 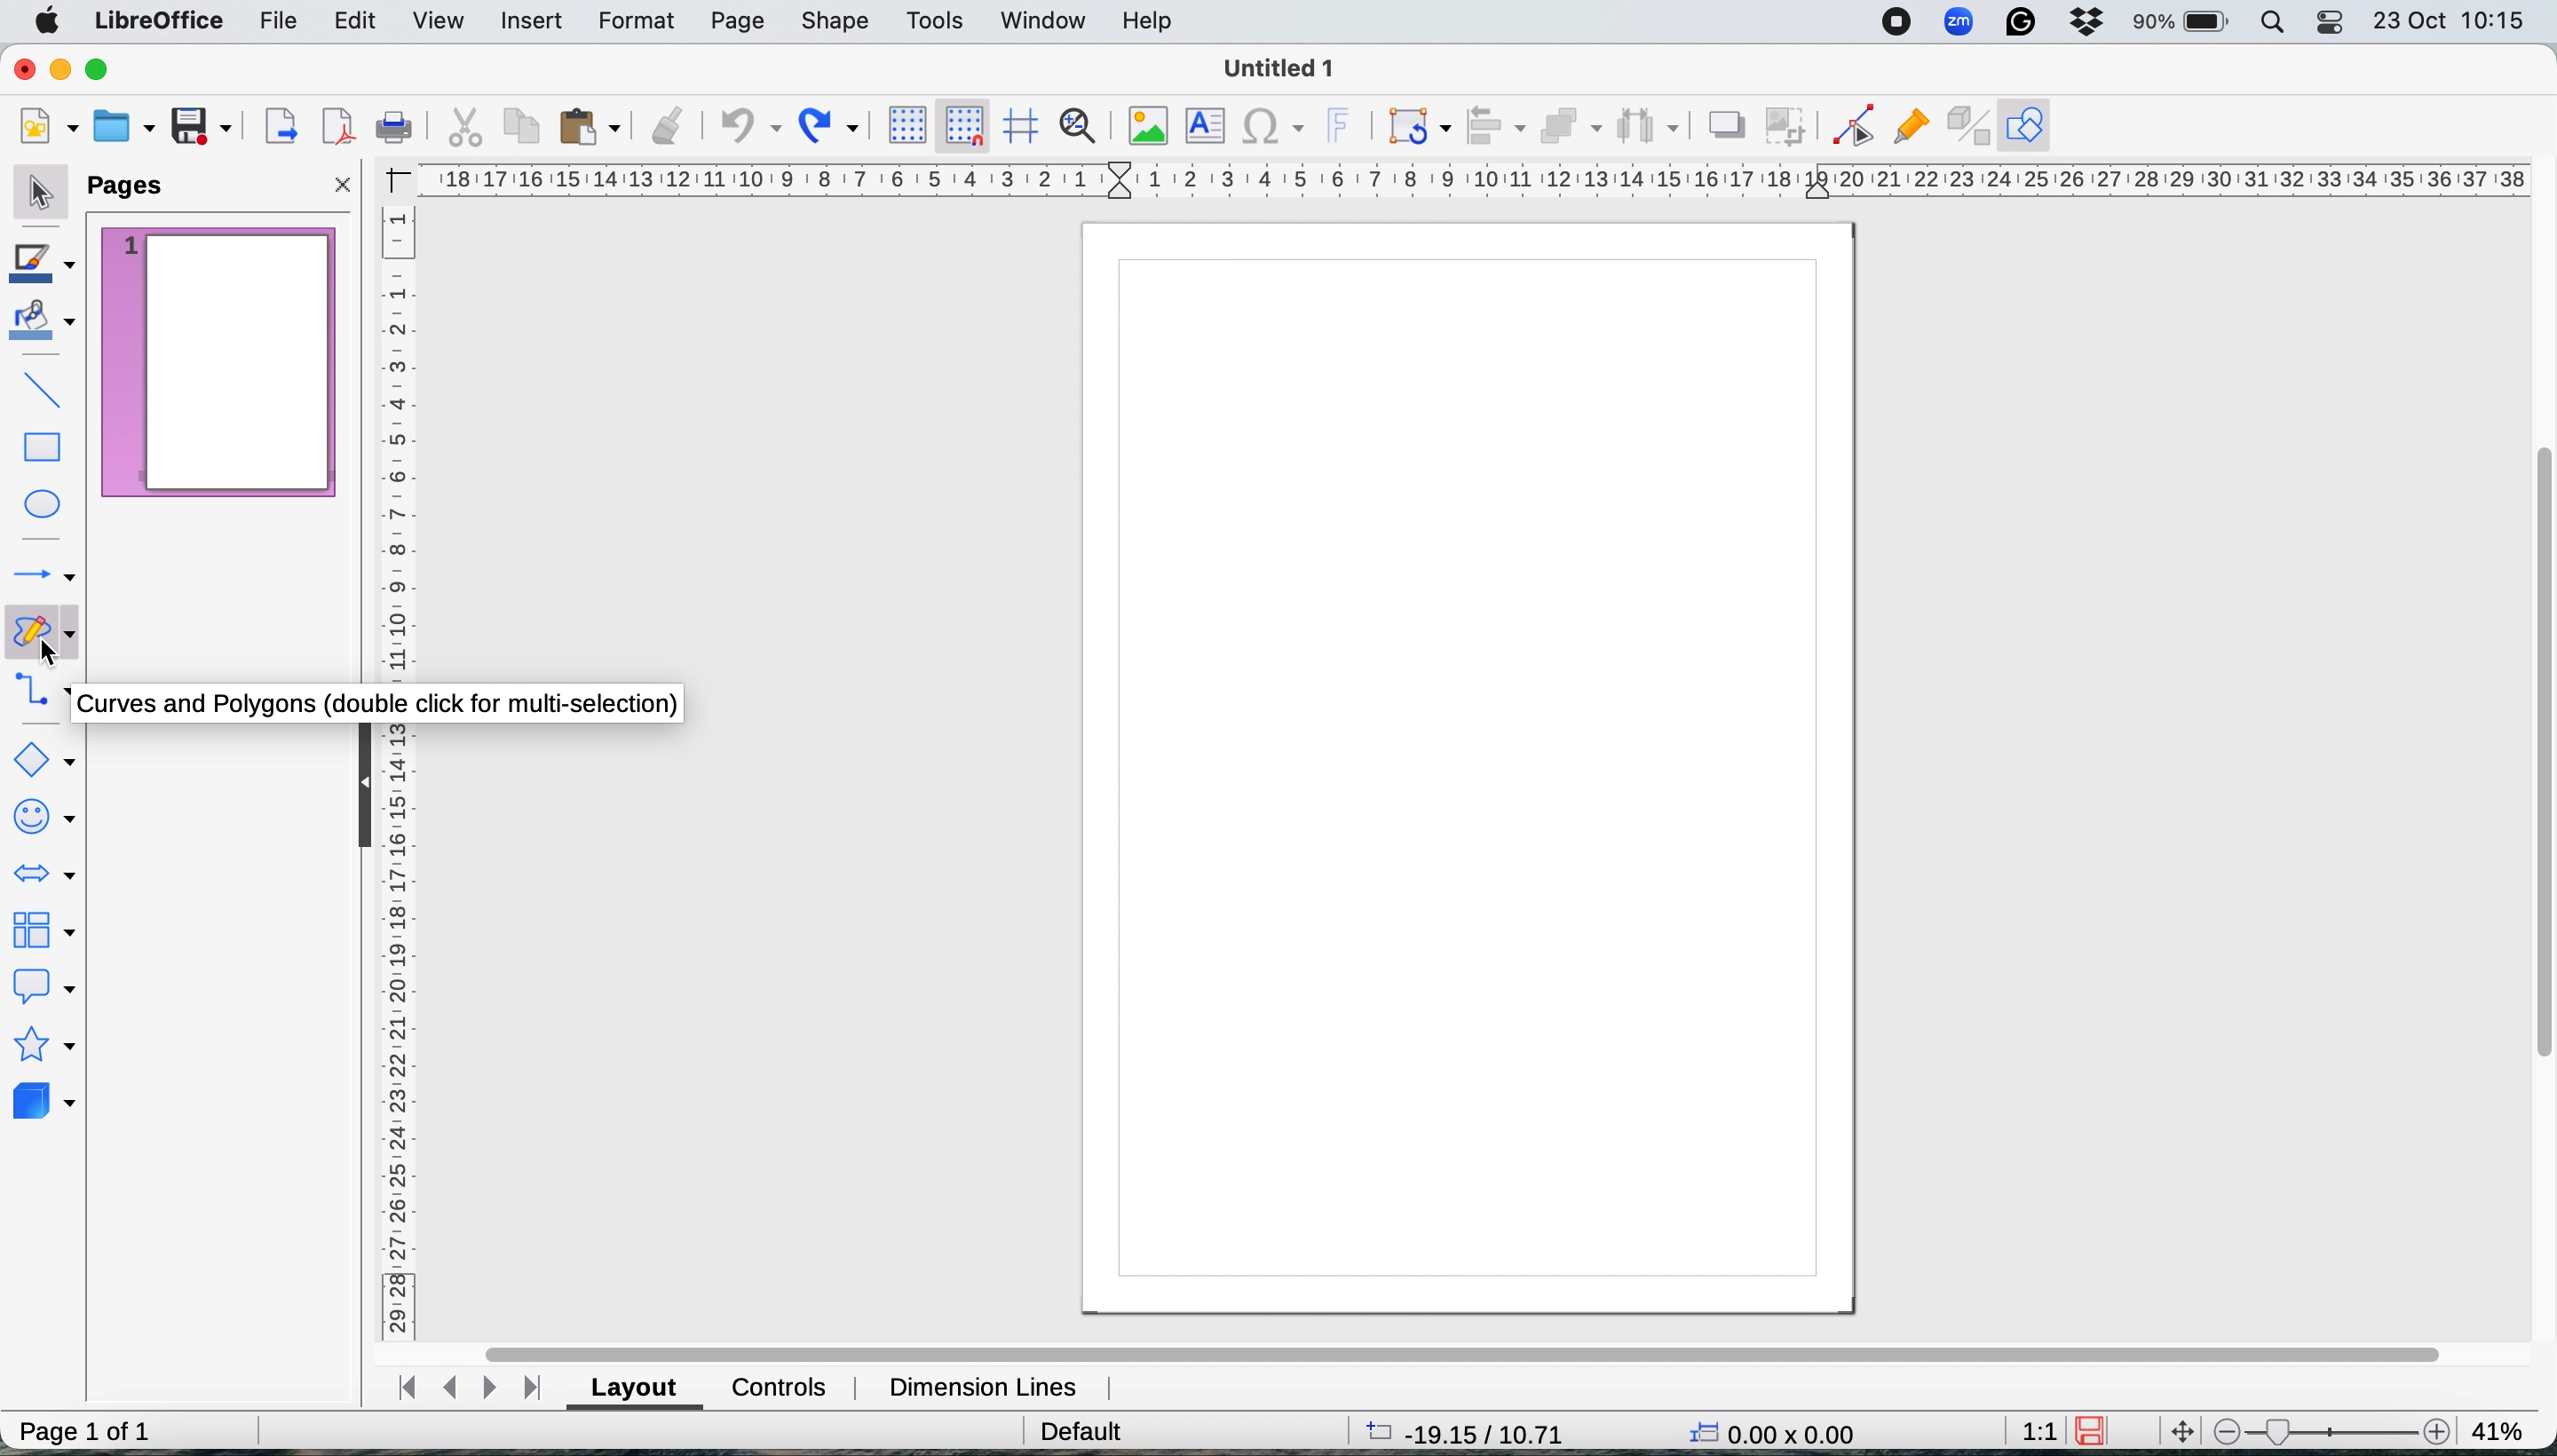 I want to click on shadow, so click(x=1728, y=127).